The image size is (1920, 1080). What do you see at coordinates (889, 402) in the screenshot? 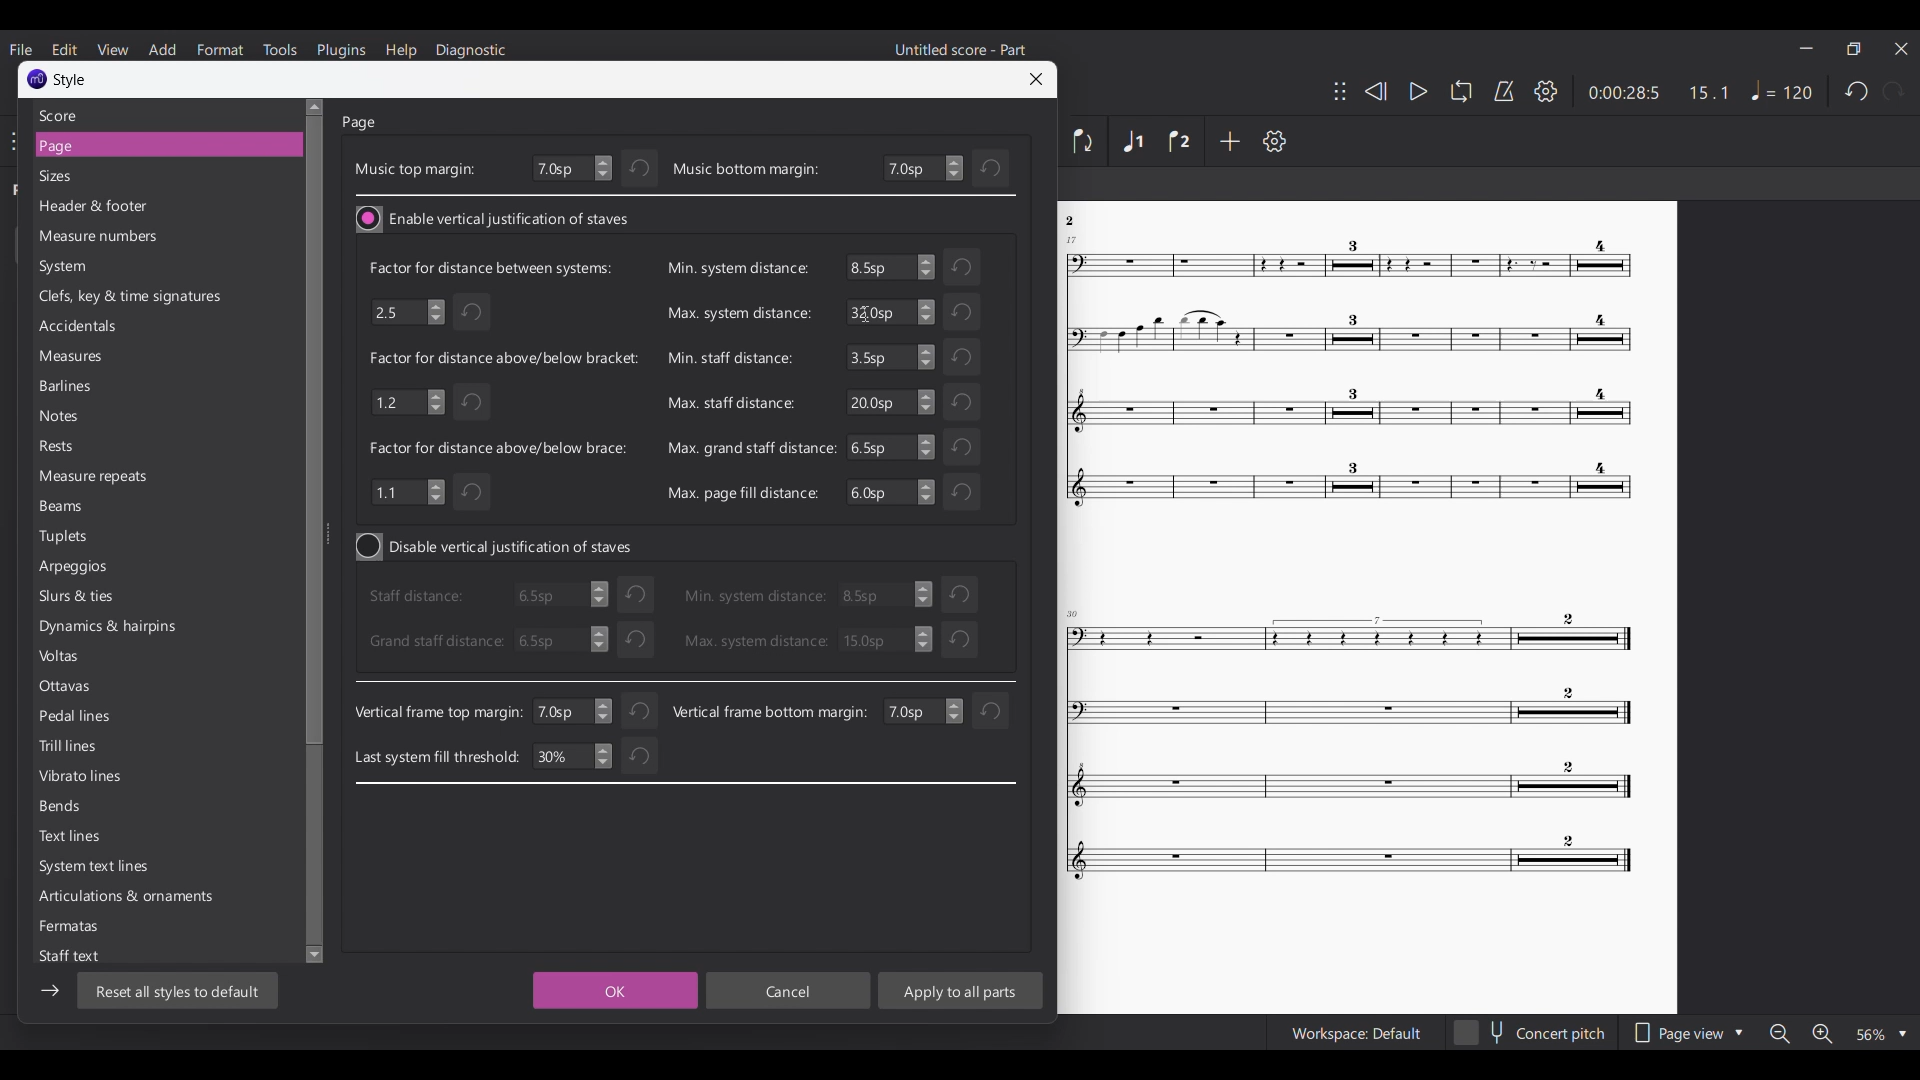
I see `20.0sp` at bounding box center [889, 402].